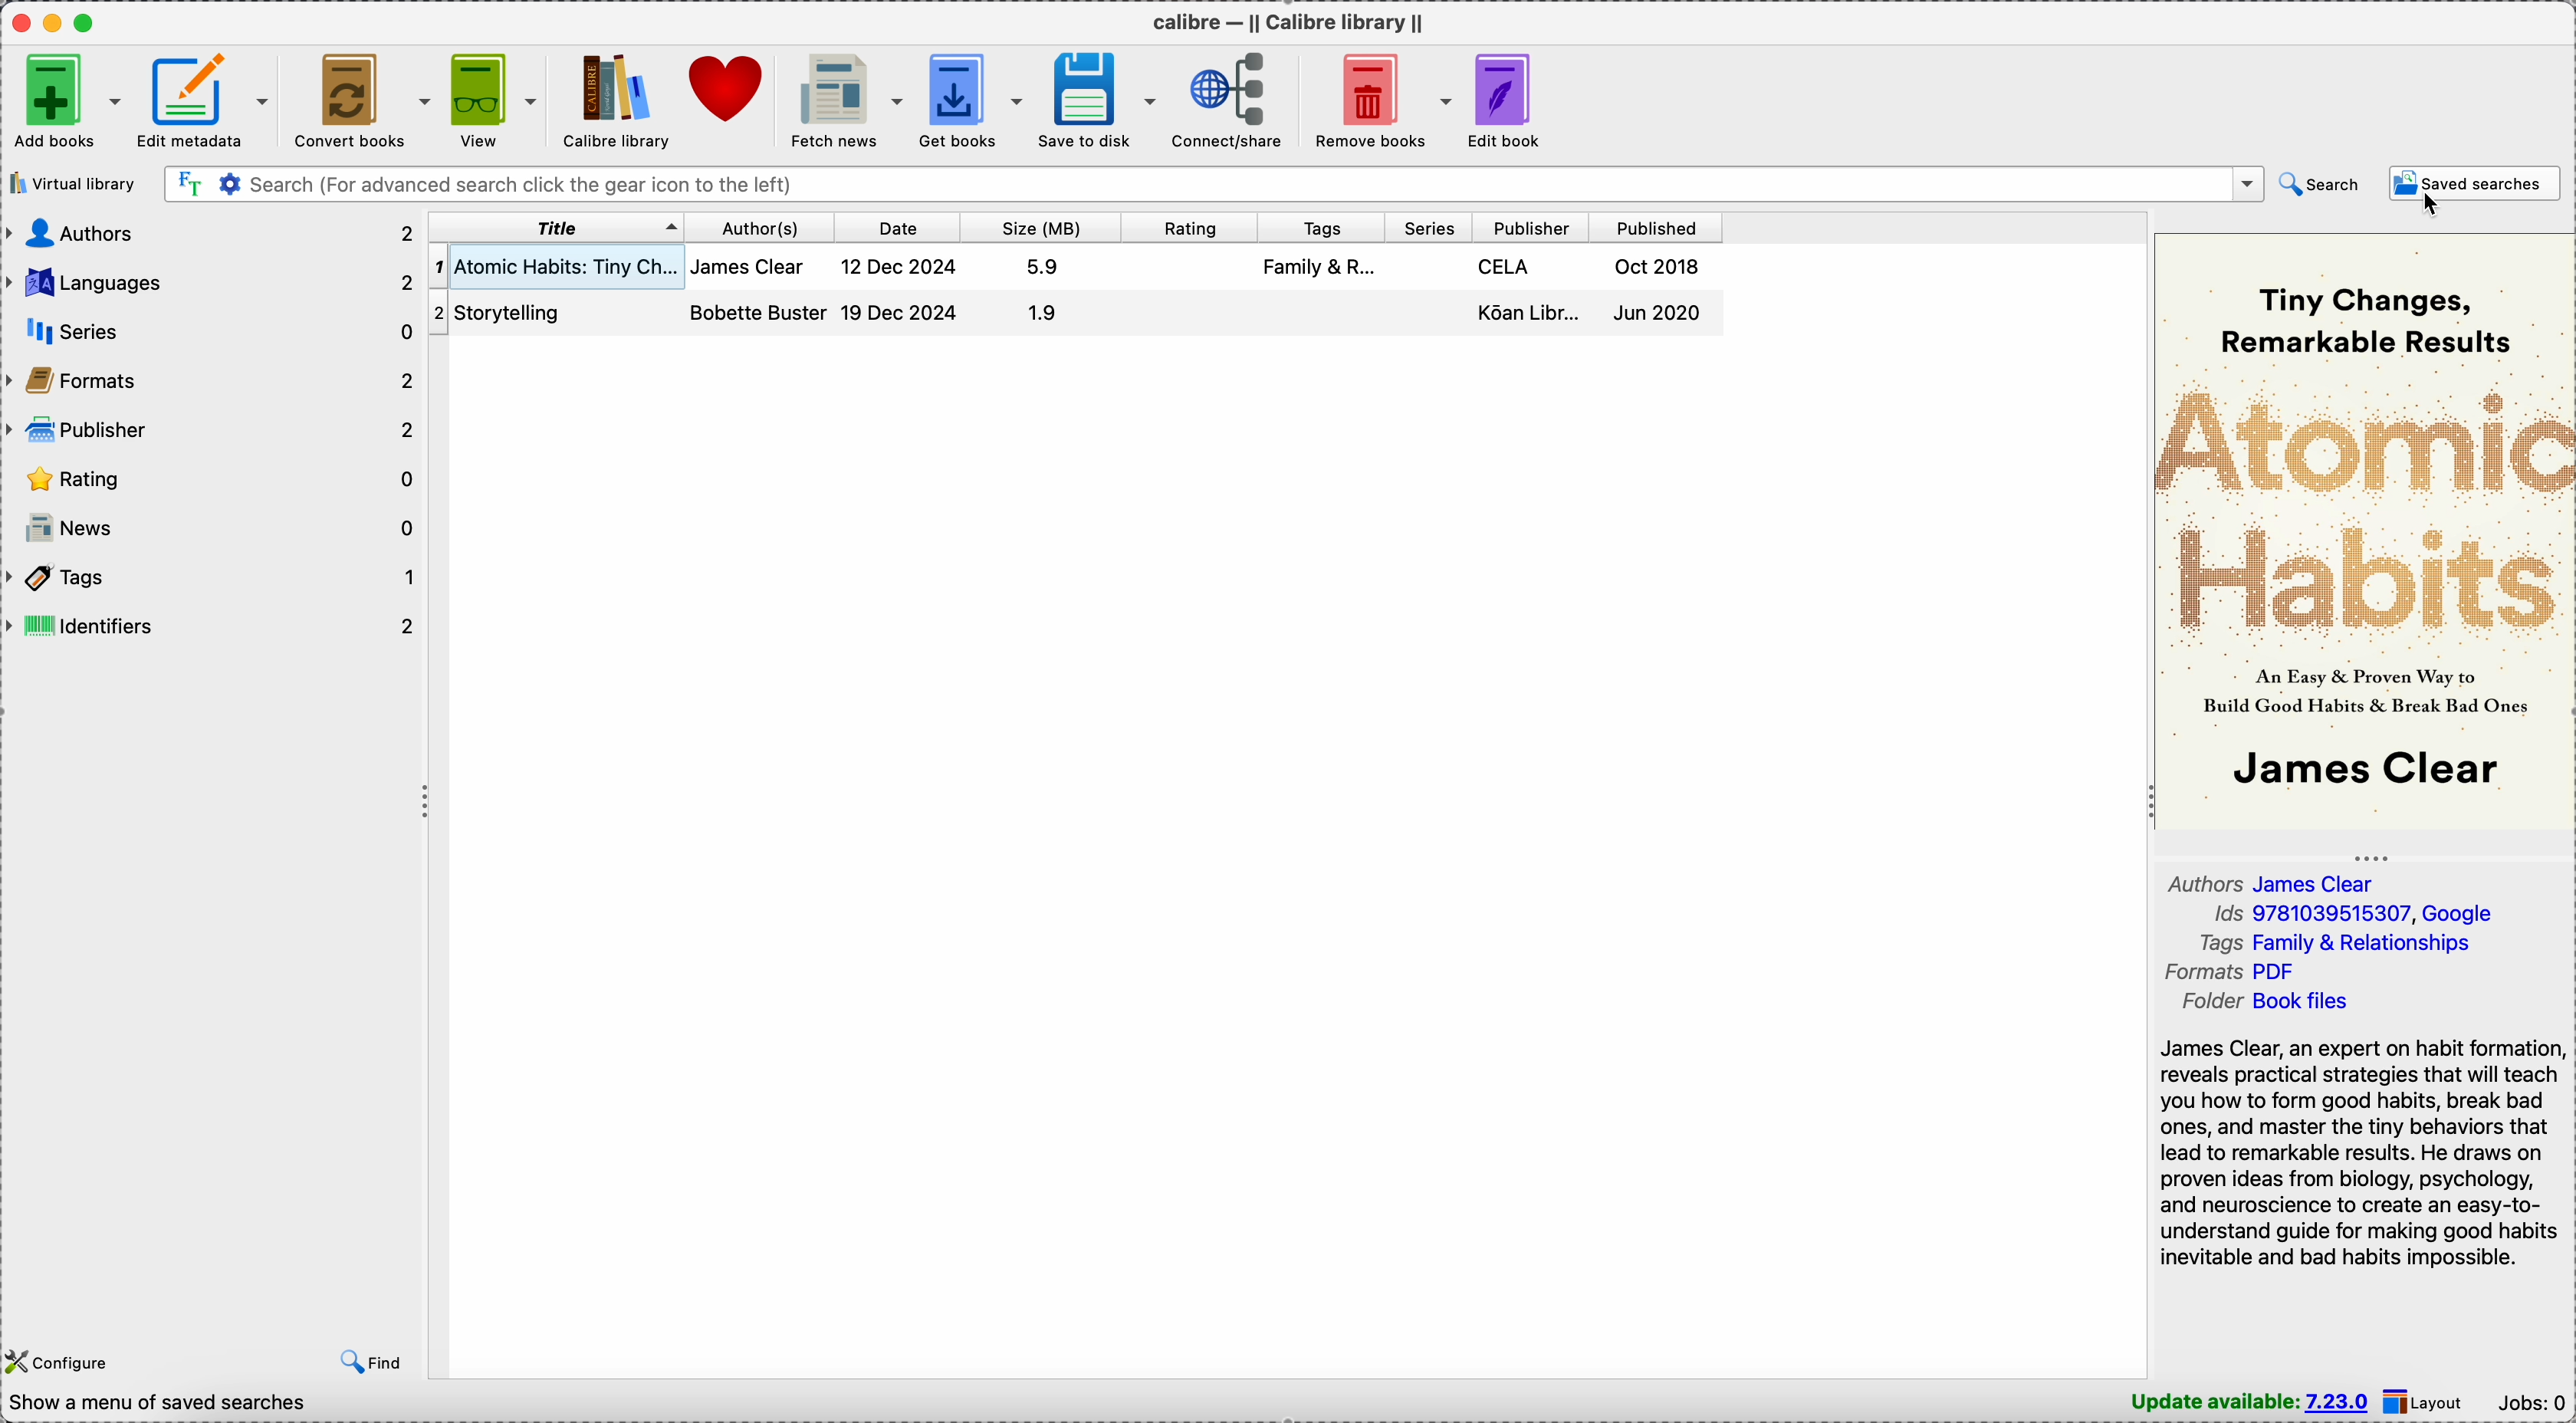 Image resolution: width=2576 pixels, height=1423 pixels. What do you see at coordinates (2251, 1402) in the screenshot?
I see `update available` at bounding box center [2251, 1402].